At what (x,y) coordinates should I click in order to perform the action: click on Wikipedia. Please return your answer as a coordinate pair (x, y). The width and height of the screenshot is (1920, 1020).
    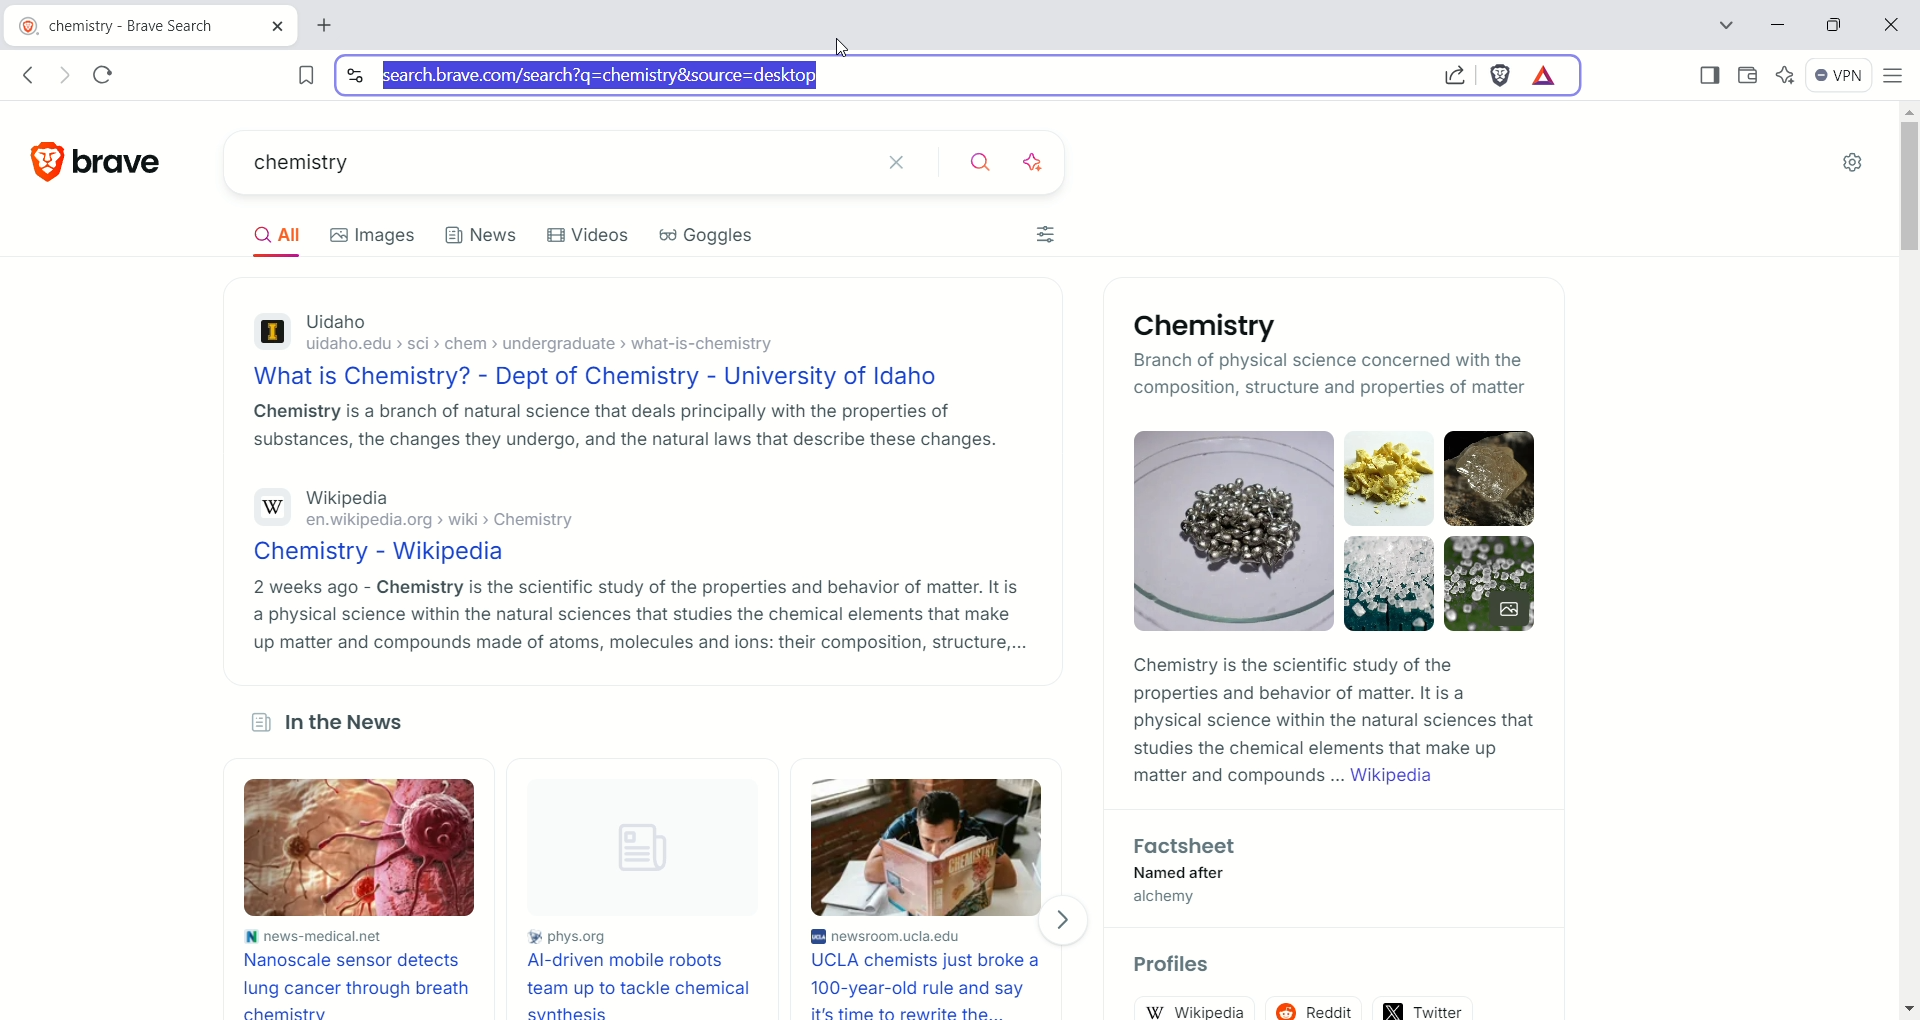
    Looking at the image, I should click on (349, 499).